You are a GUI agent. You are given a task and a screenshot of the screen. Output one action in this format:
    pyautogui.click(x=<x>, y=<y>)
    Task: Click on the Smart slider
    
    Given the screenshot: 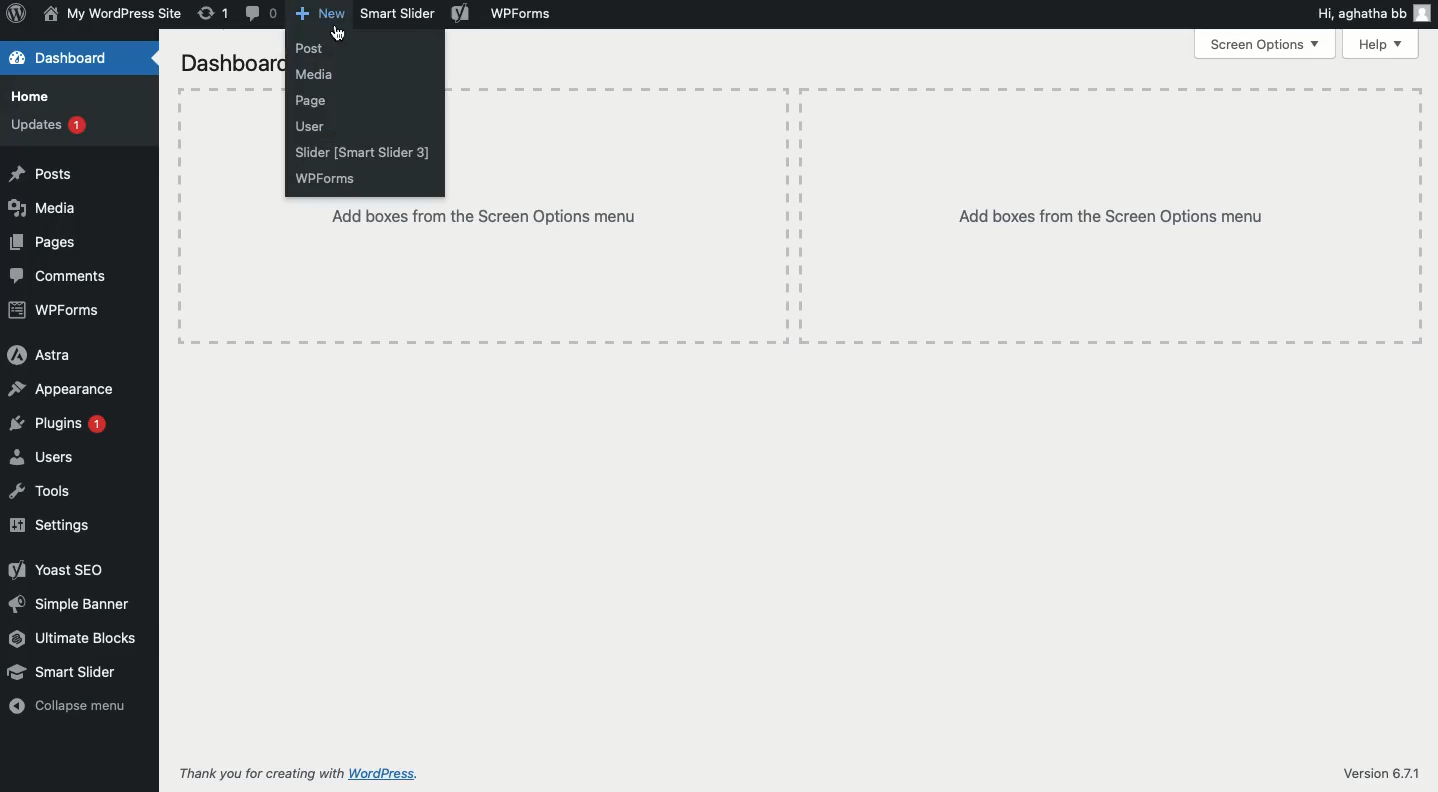 What is the action you would take?
    pyautogui.click(x=395, y=13)
    